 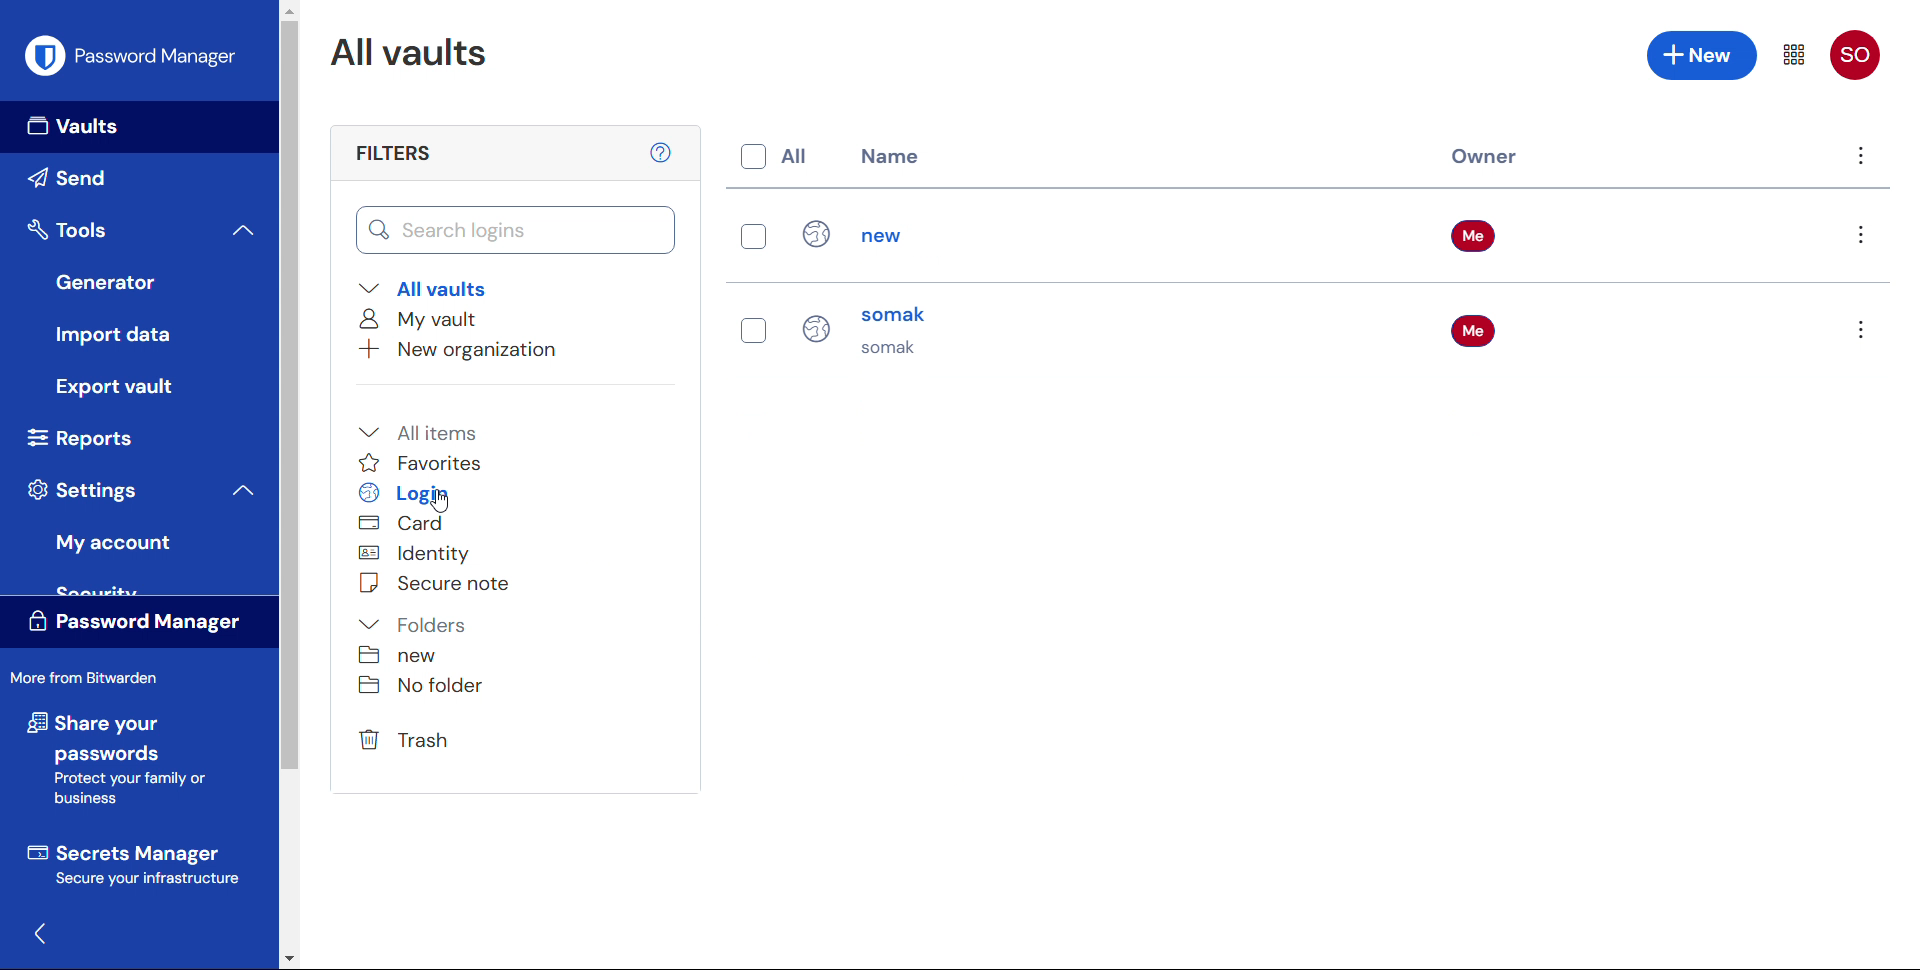 What do you see at coordinates (814, 234) in the screenshot?
I see `Login` at bounding box center [814, 234].